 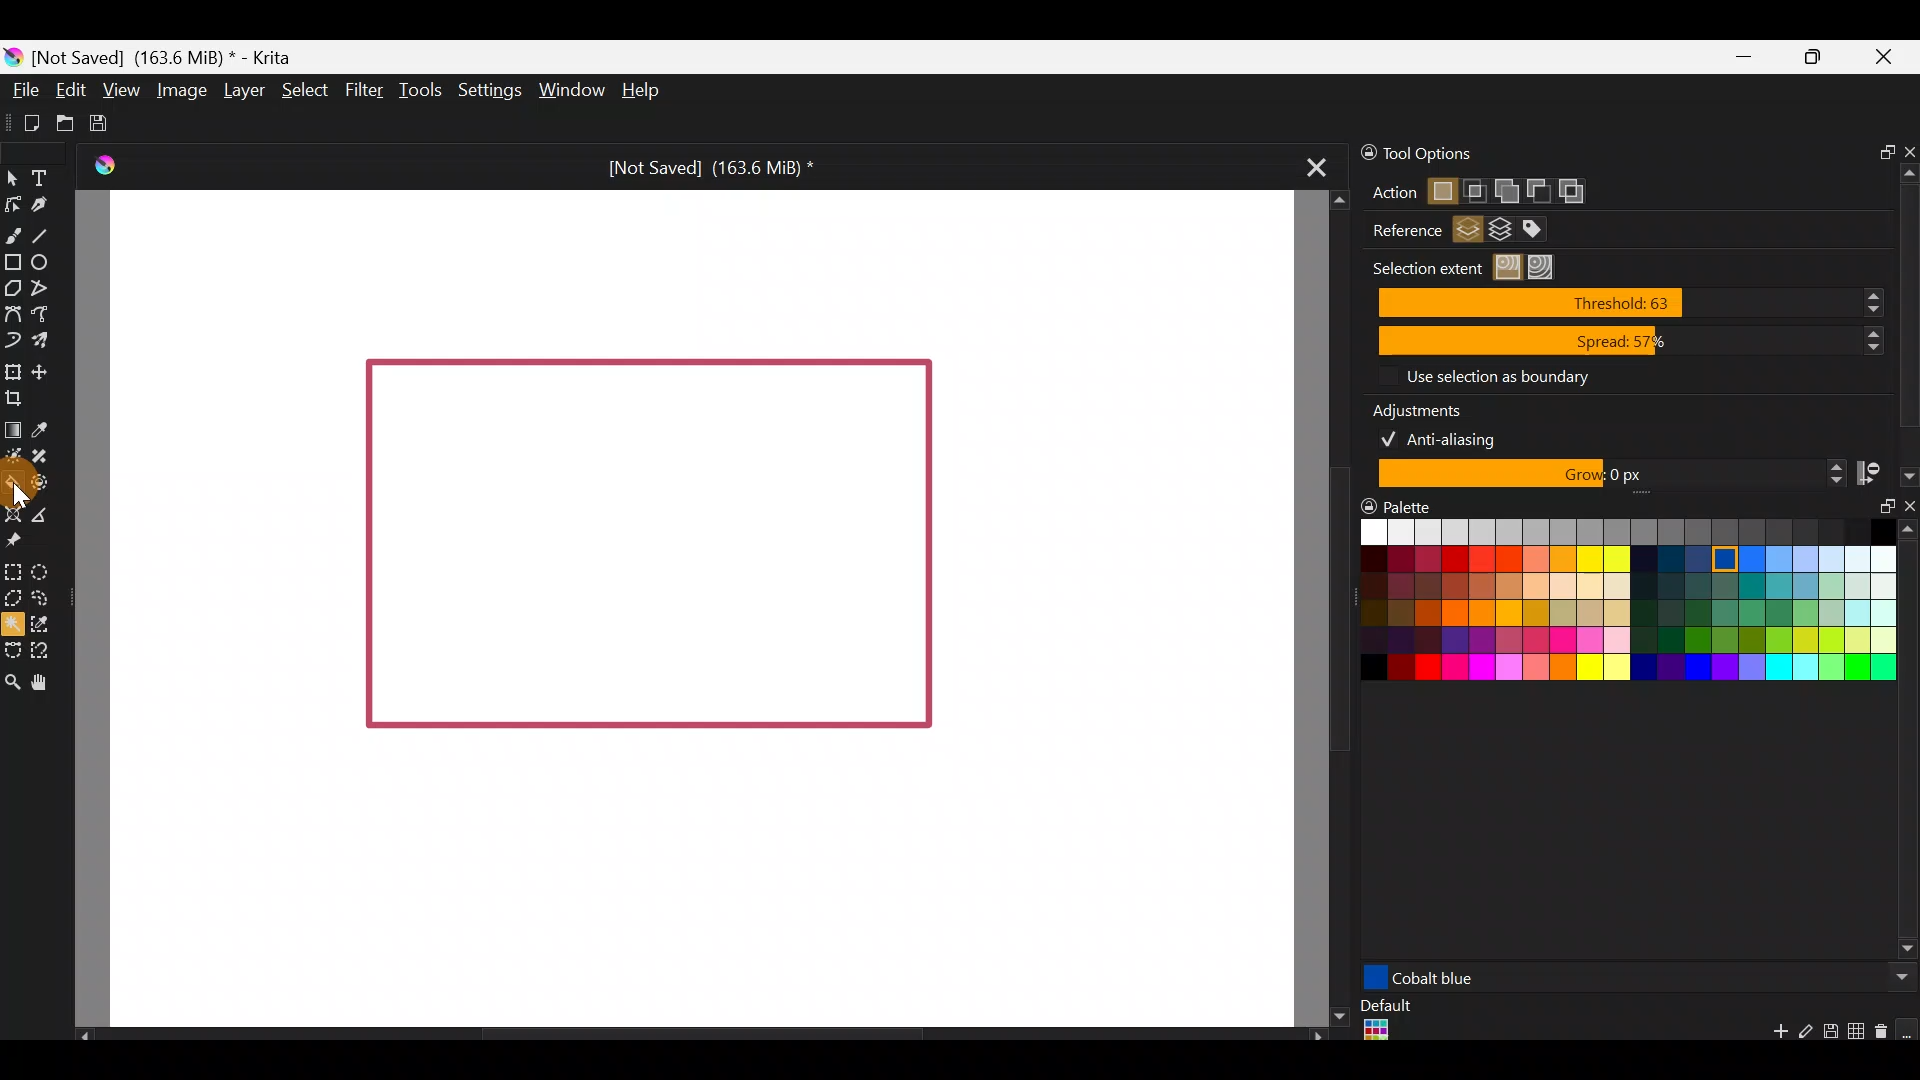 I want to click on Filter, so click(x=361, y=90).